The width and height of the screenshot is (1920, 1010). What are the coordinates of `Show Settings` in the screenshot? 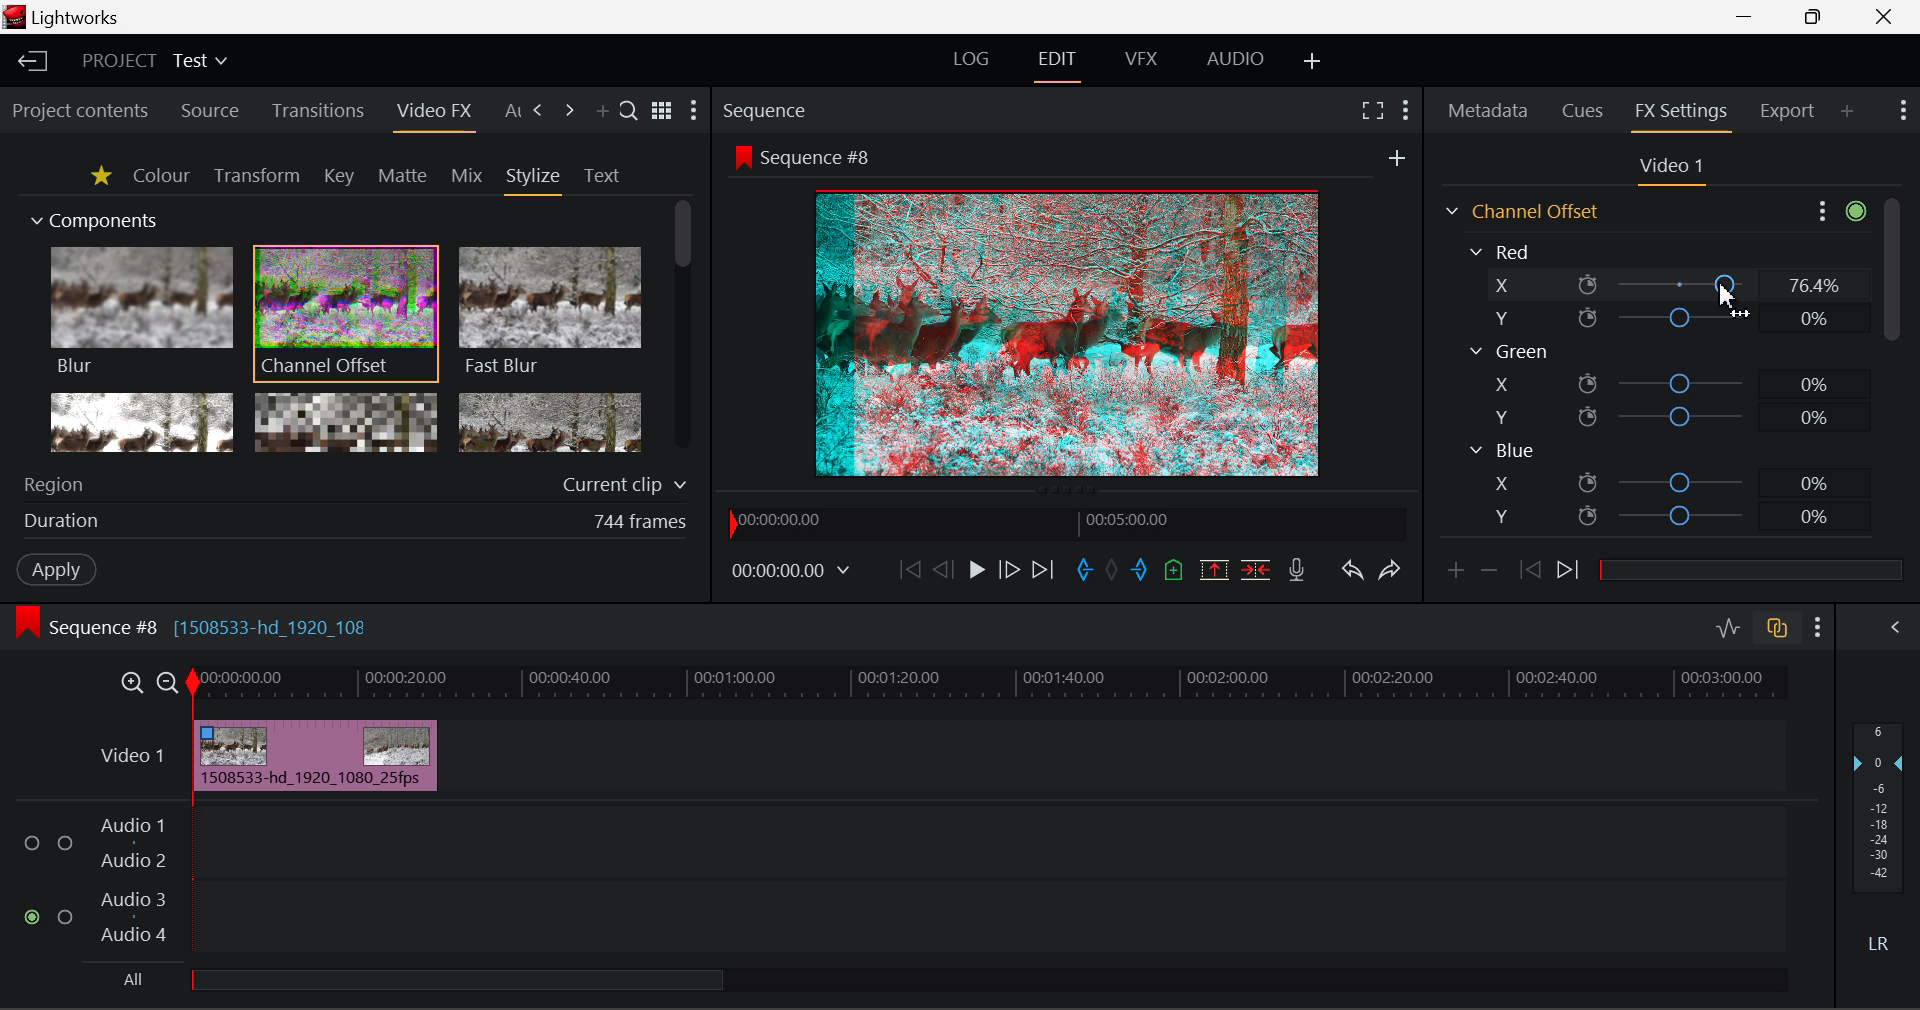 It's located at (1817, 628).